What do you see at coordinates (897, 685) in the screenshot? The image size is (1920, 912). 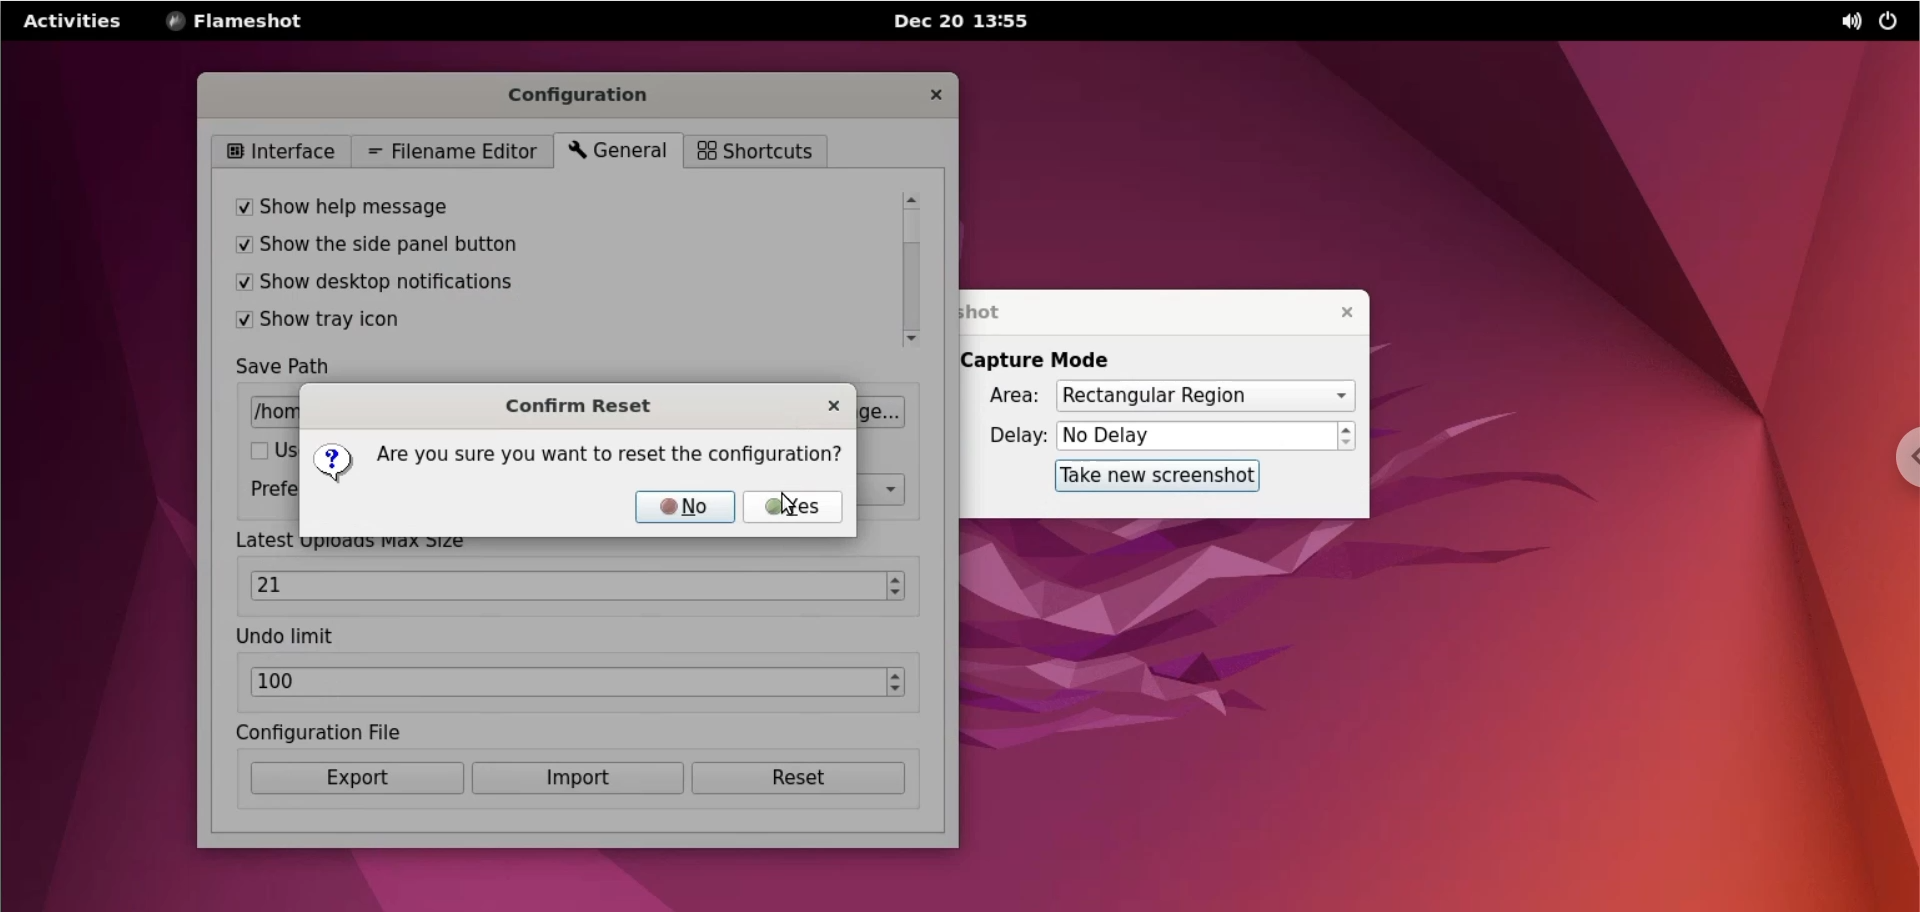 I see `increment and decrement ` at bounding box center [897, 685].